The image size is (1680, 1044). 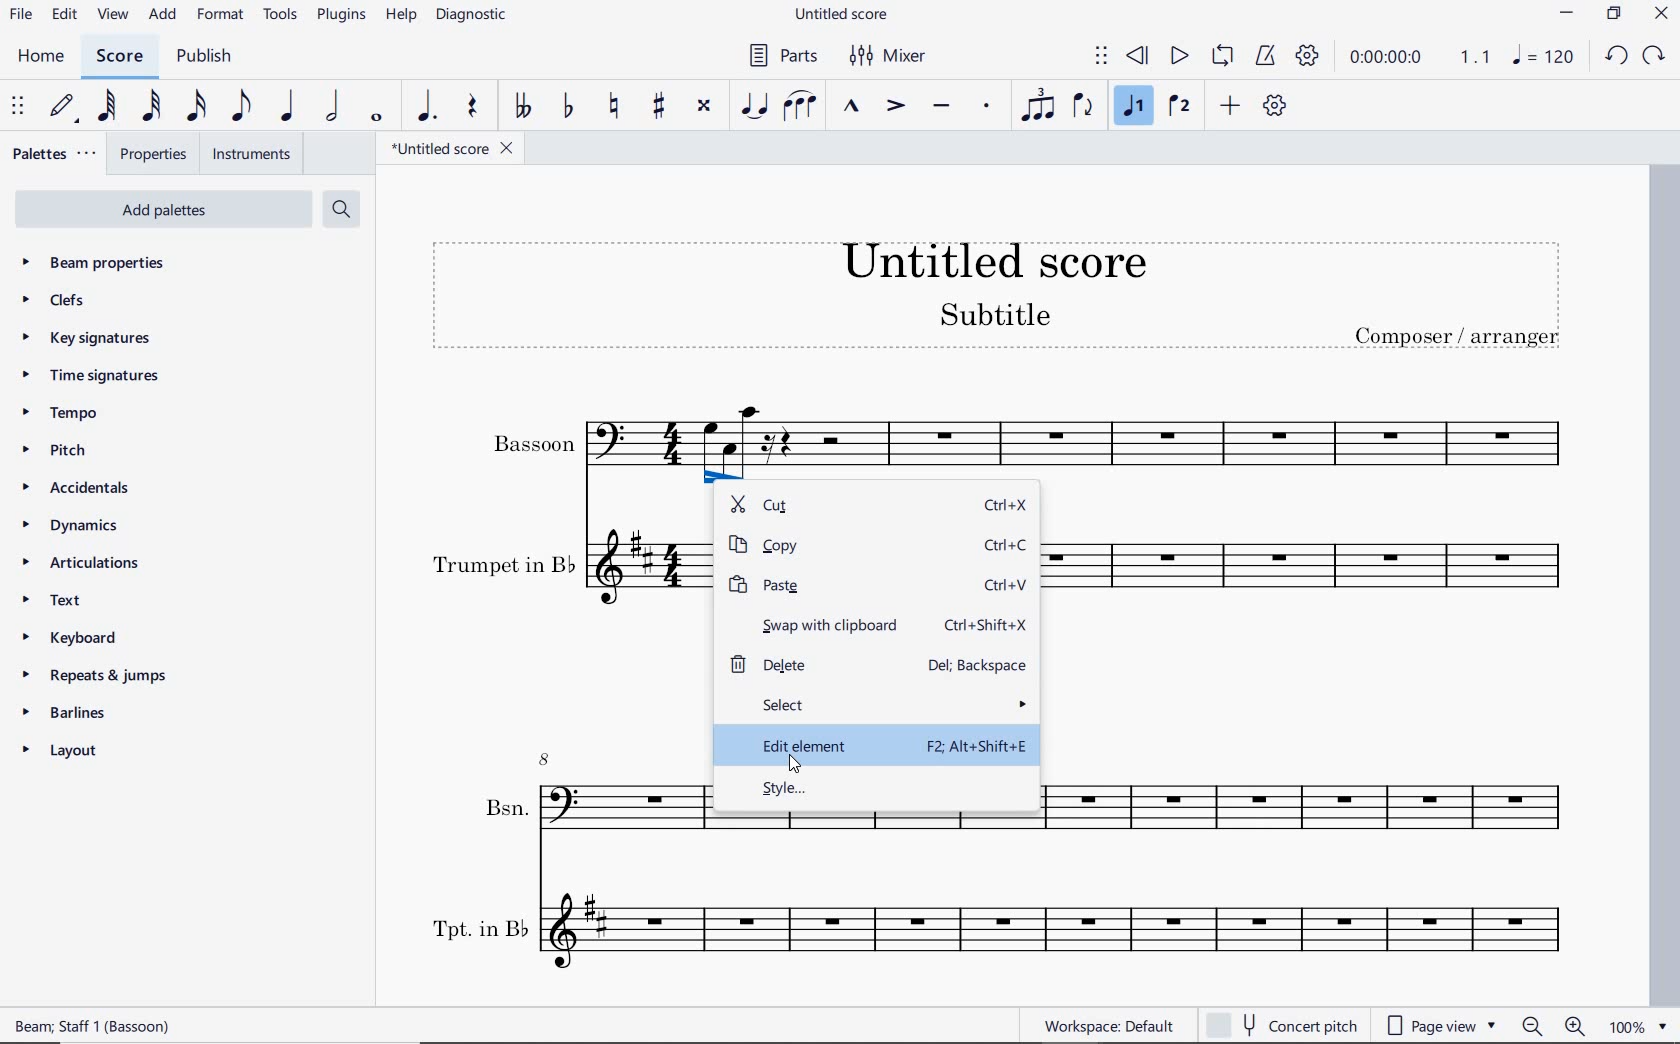 What do you see at coordinates (222, 16) in the screenshot?
I see `format` at bounding box center [222, 16].